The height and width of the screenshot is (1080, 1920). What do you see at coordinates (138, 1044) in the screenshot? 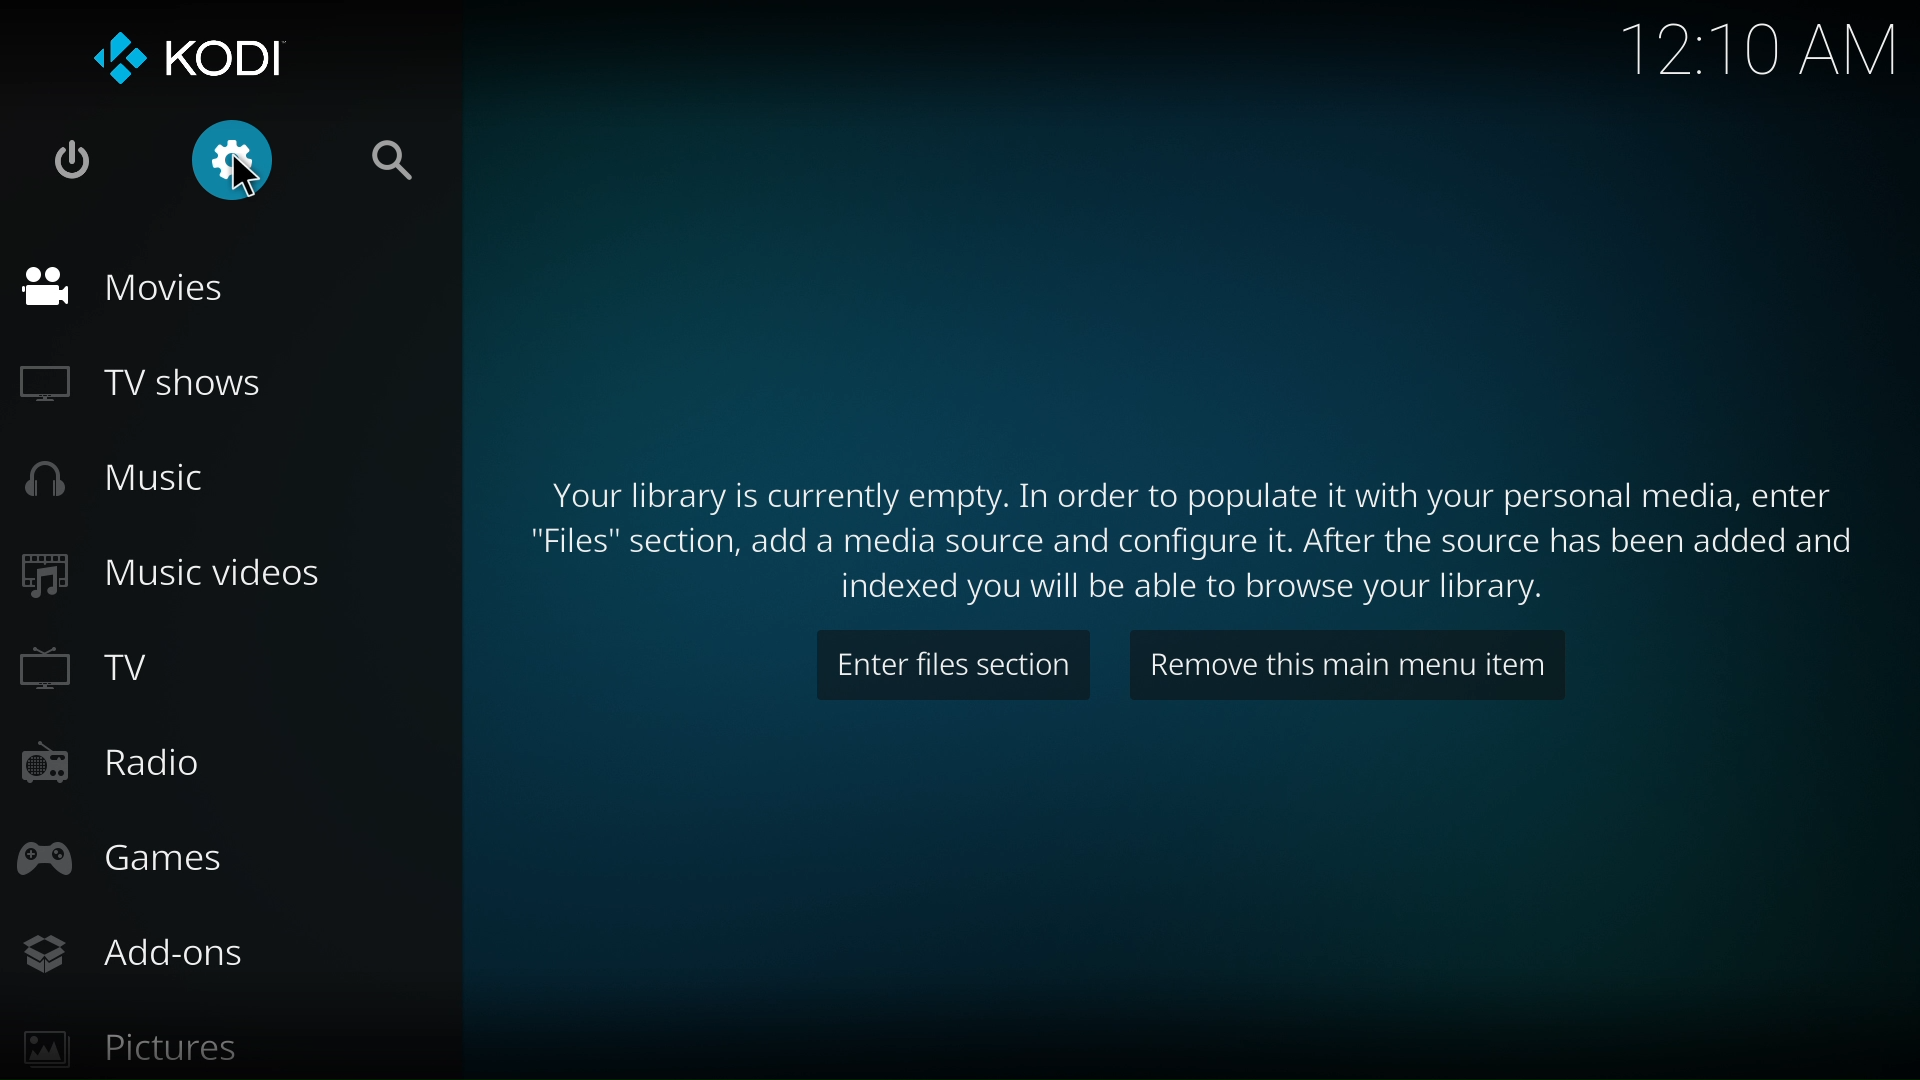
I see `pictures` at bounding box center [138, 1044].